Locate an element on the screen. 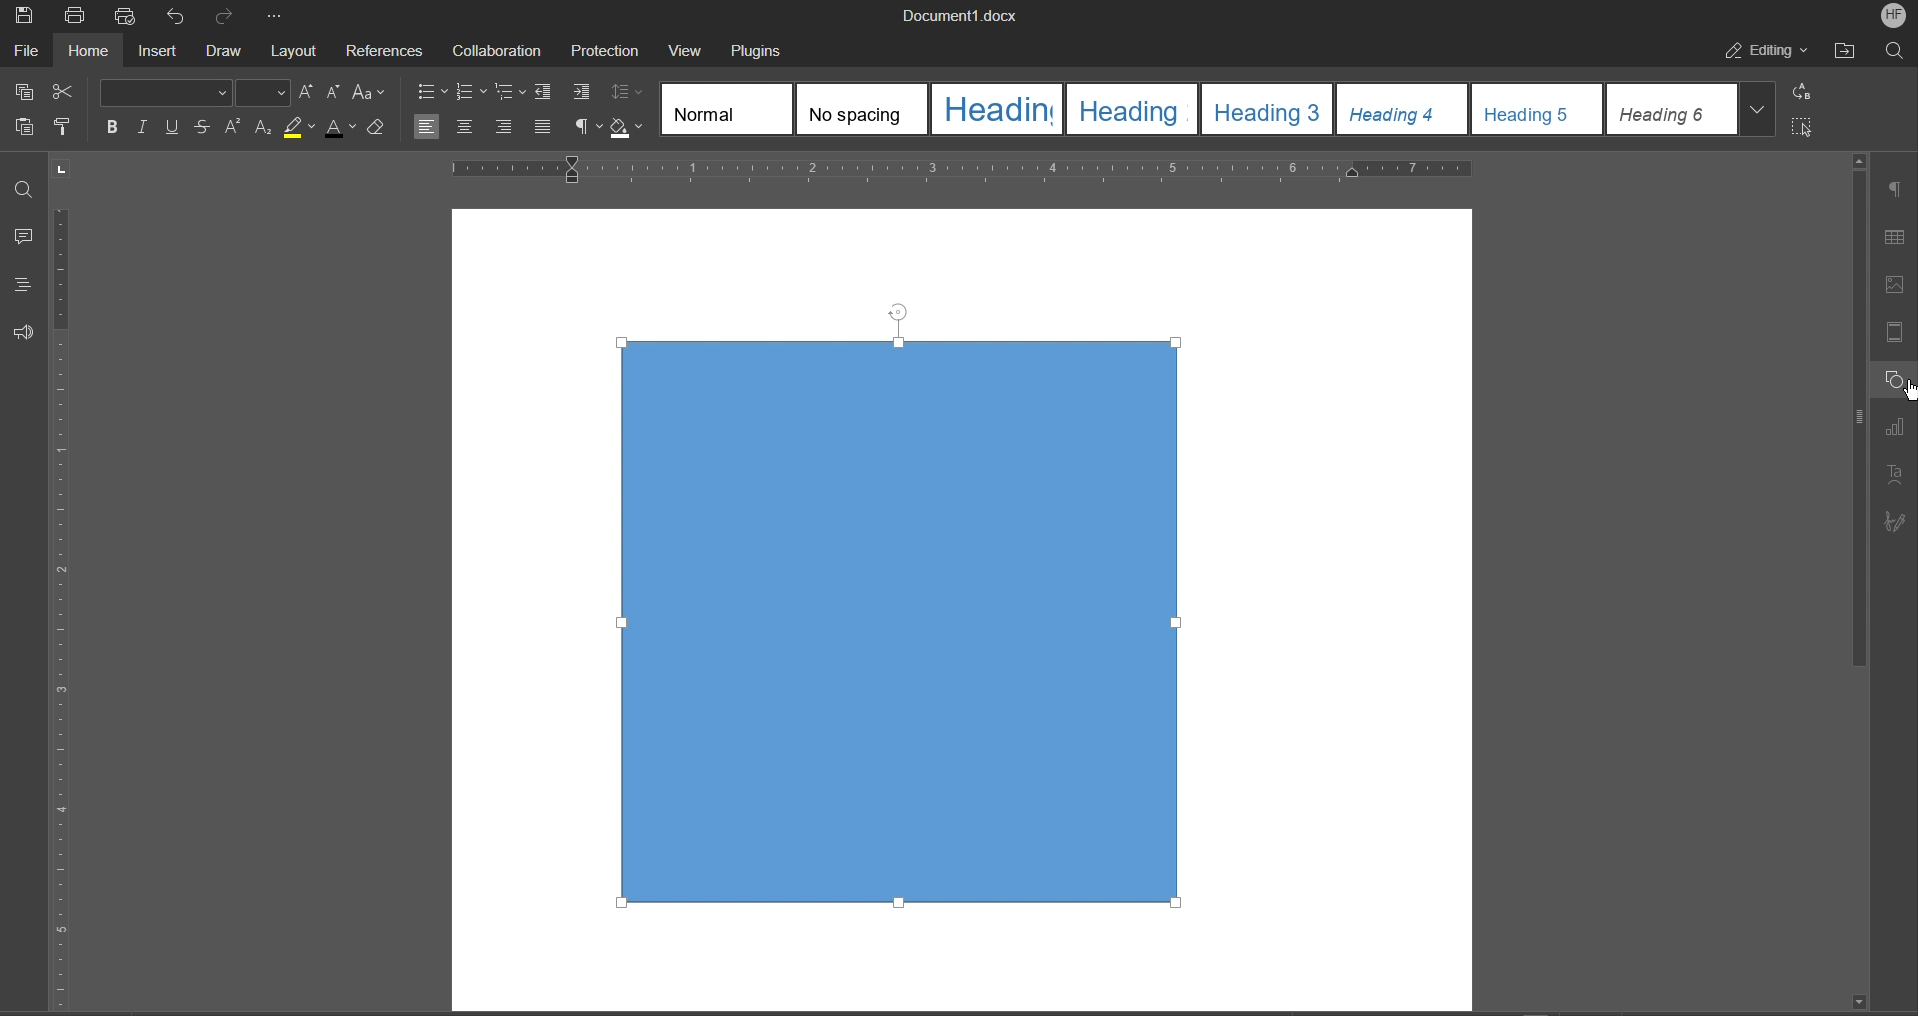 The image size is (1918, 1016). Vertical ruler is located at coordinates (76, 587).